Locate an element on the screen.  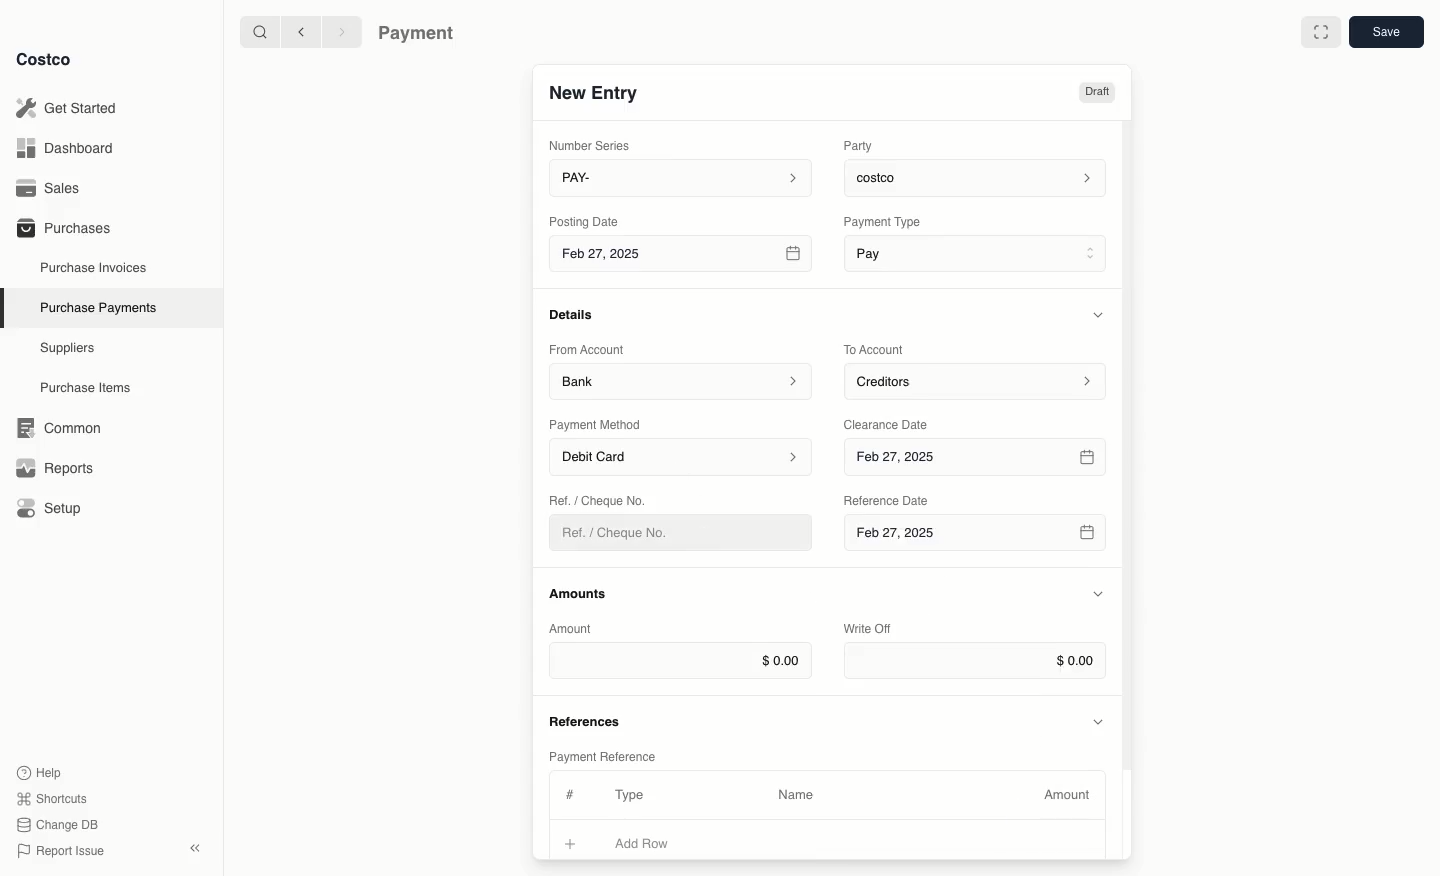
Party is located at coordinates (862, 145).